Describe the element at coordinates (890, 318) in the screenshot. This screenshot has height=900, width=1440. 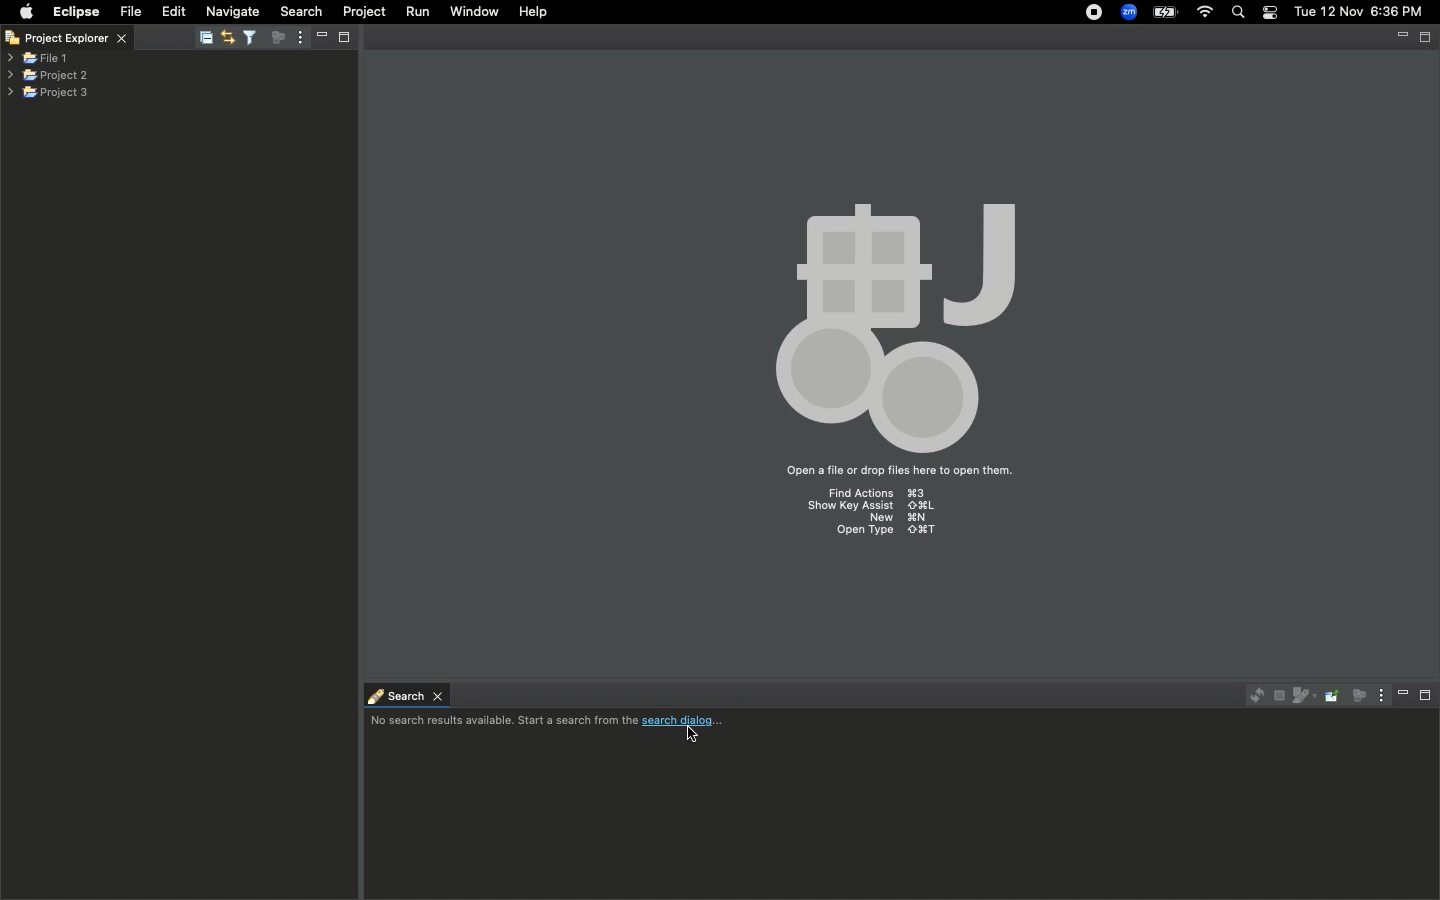
I see `Icon` at that location.